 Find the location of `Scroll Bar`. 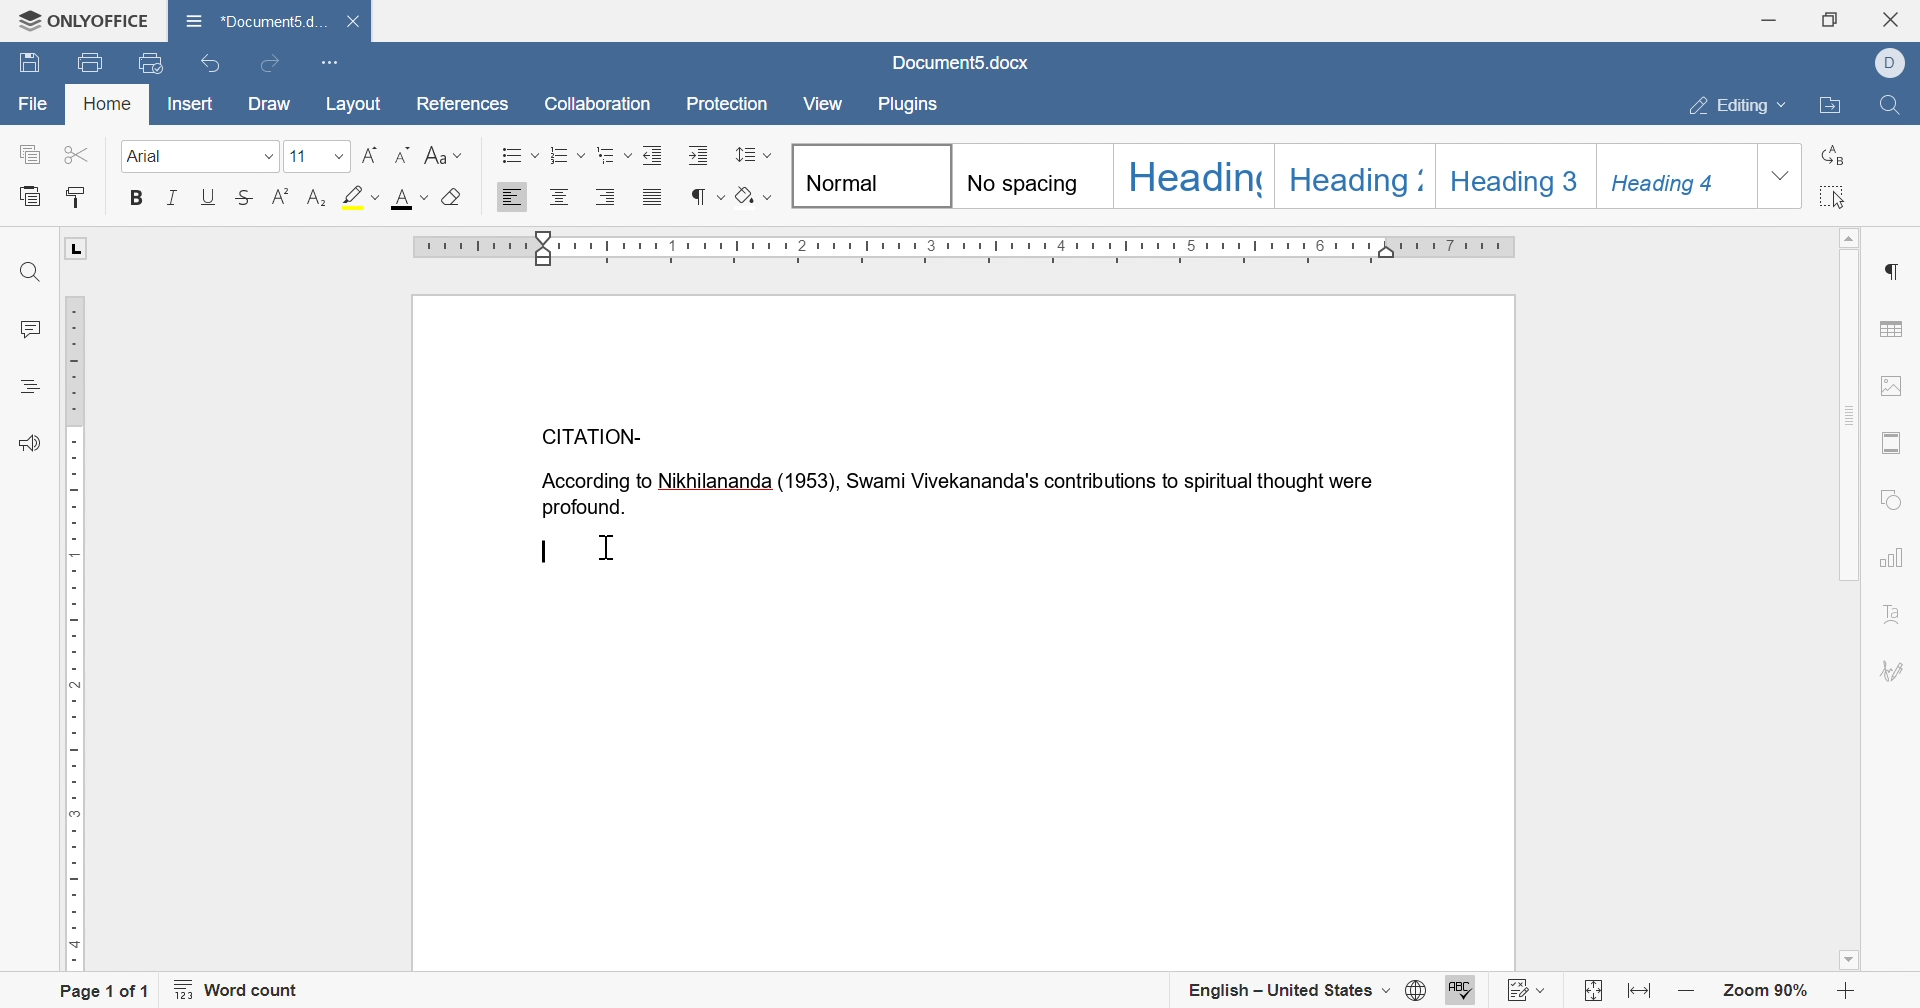

Scroll Bar is located at coordinates (1848, 599).